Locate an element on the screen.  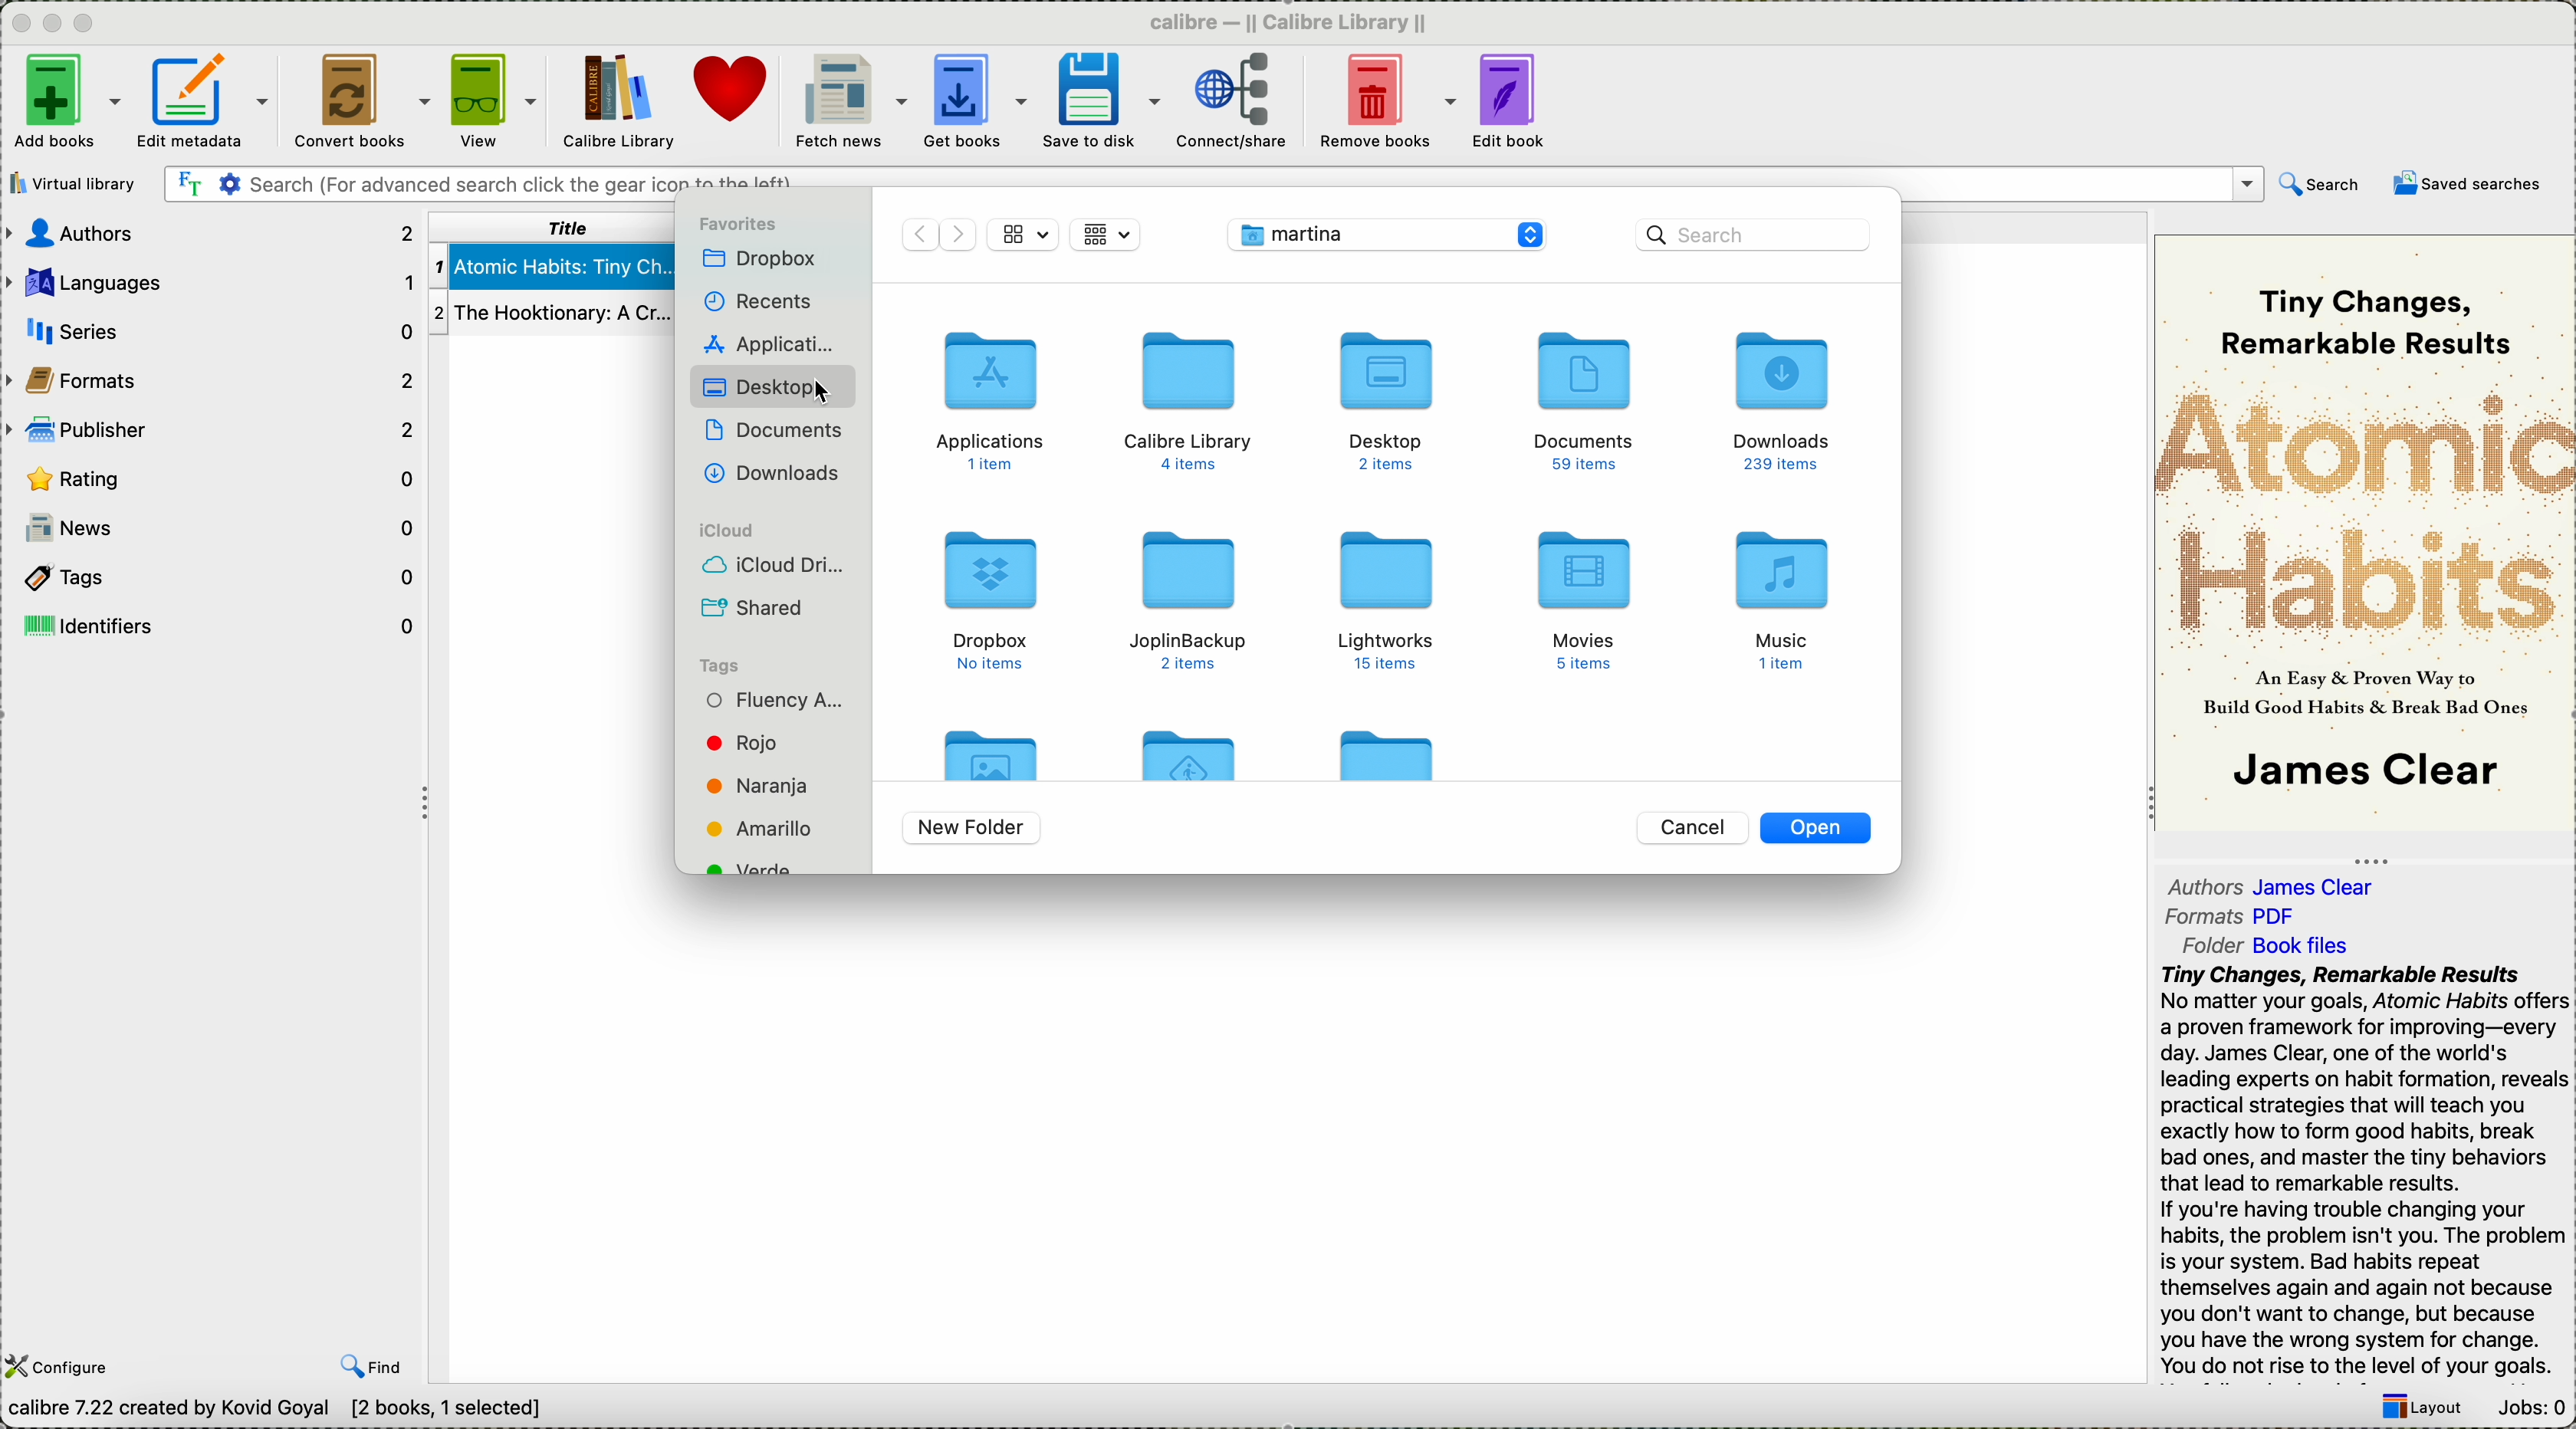
saved searches is located at coordinates (2468, 188).